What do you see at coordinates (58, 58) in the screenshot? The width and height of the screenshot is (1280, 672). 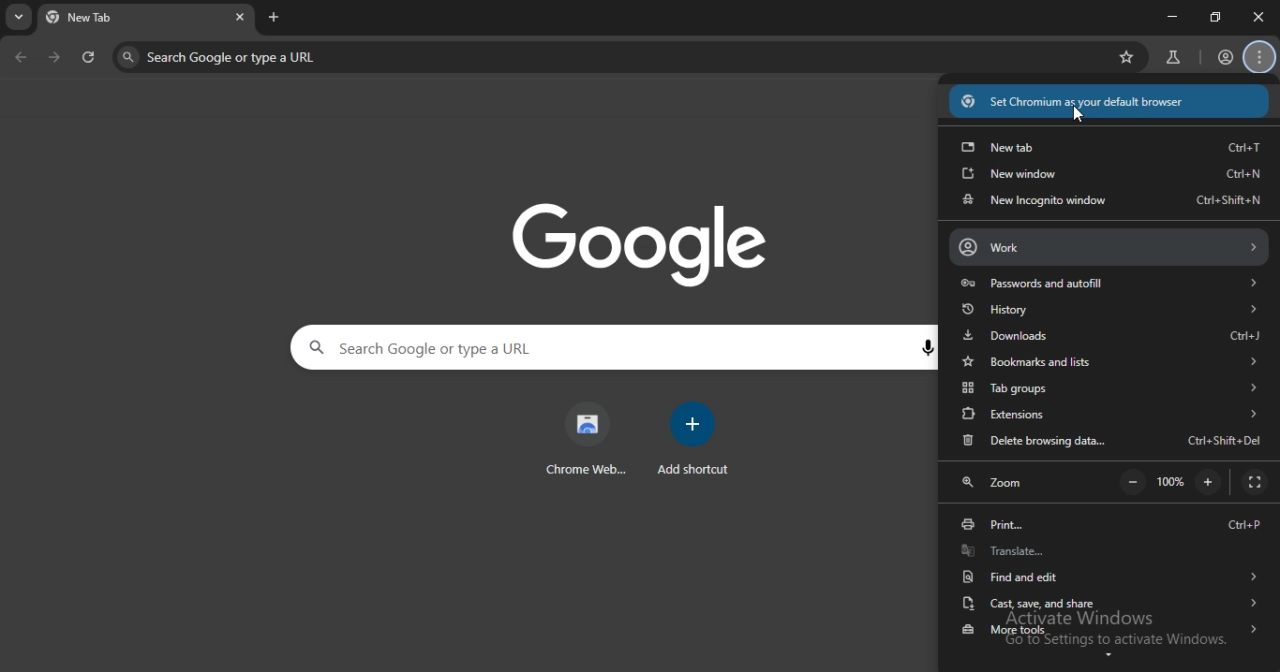 I see `one page forward` at bounding box center [58, 58].